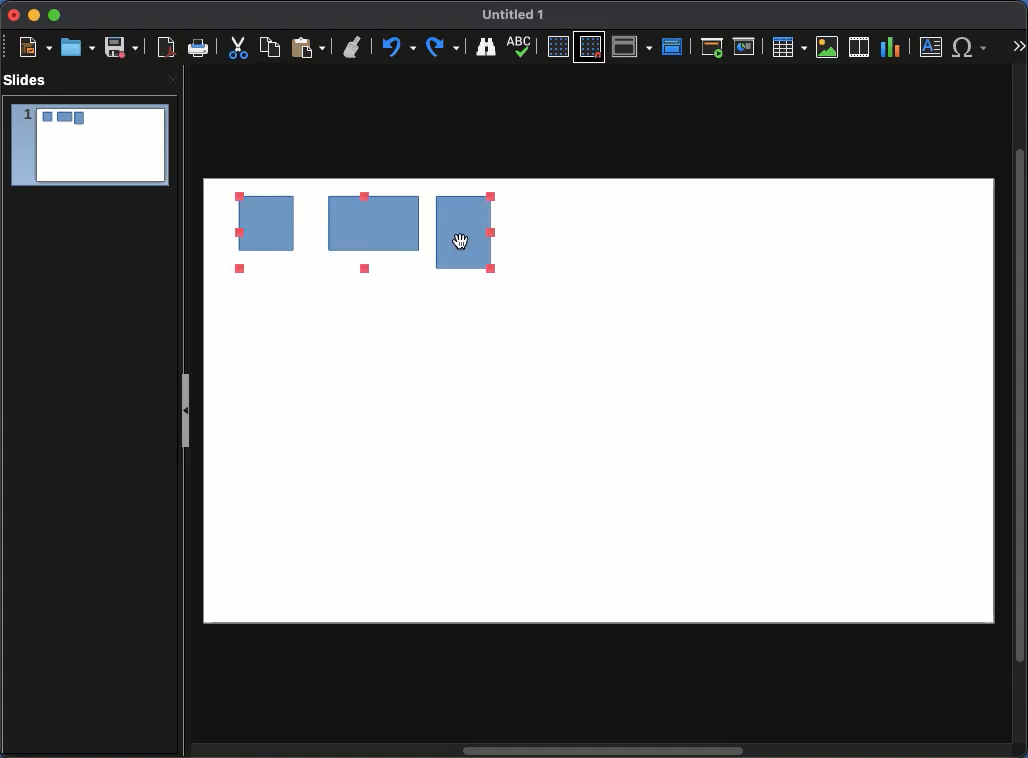  I want to click on Chart, so click(892, 48).